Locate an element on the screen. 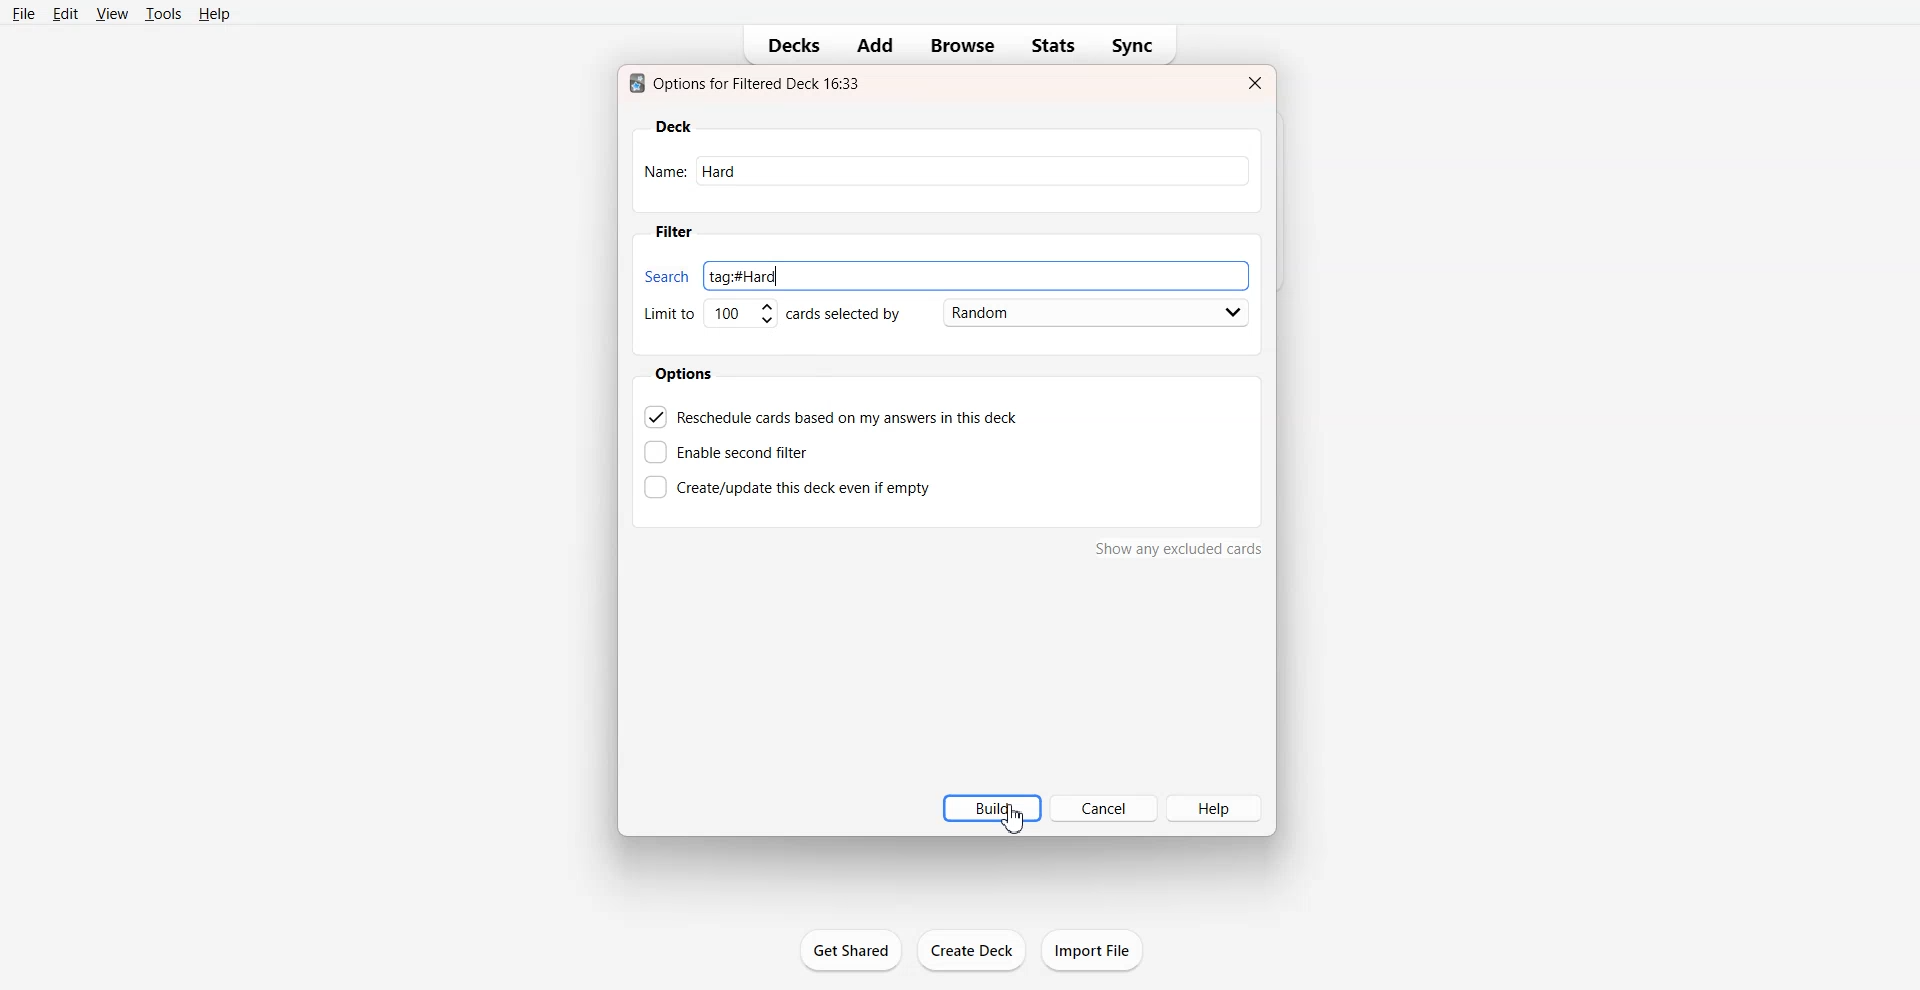 Image resolution: width=1920 pixels, height=990 pixels. Deck is located at coordinates (674, 127).